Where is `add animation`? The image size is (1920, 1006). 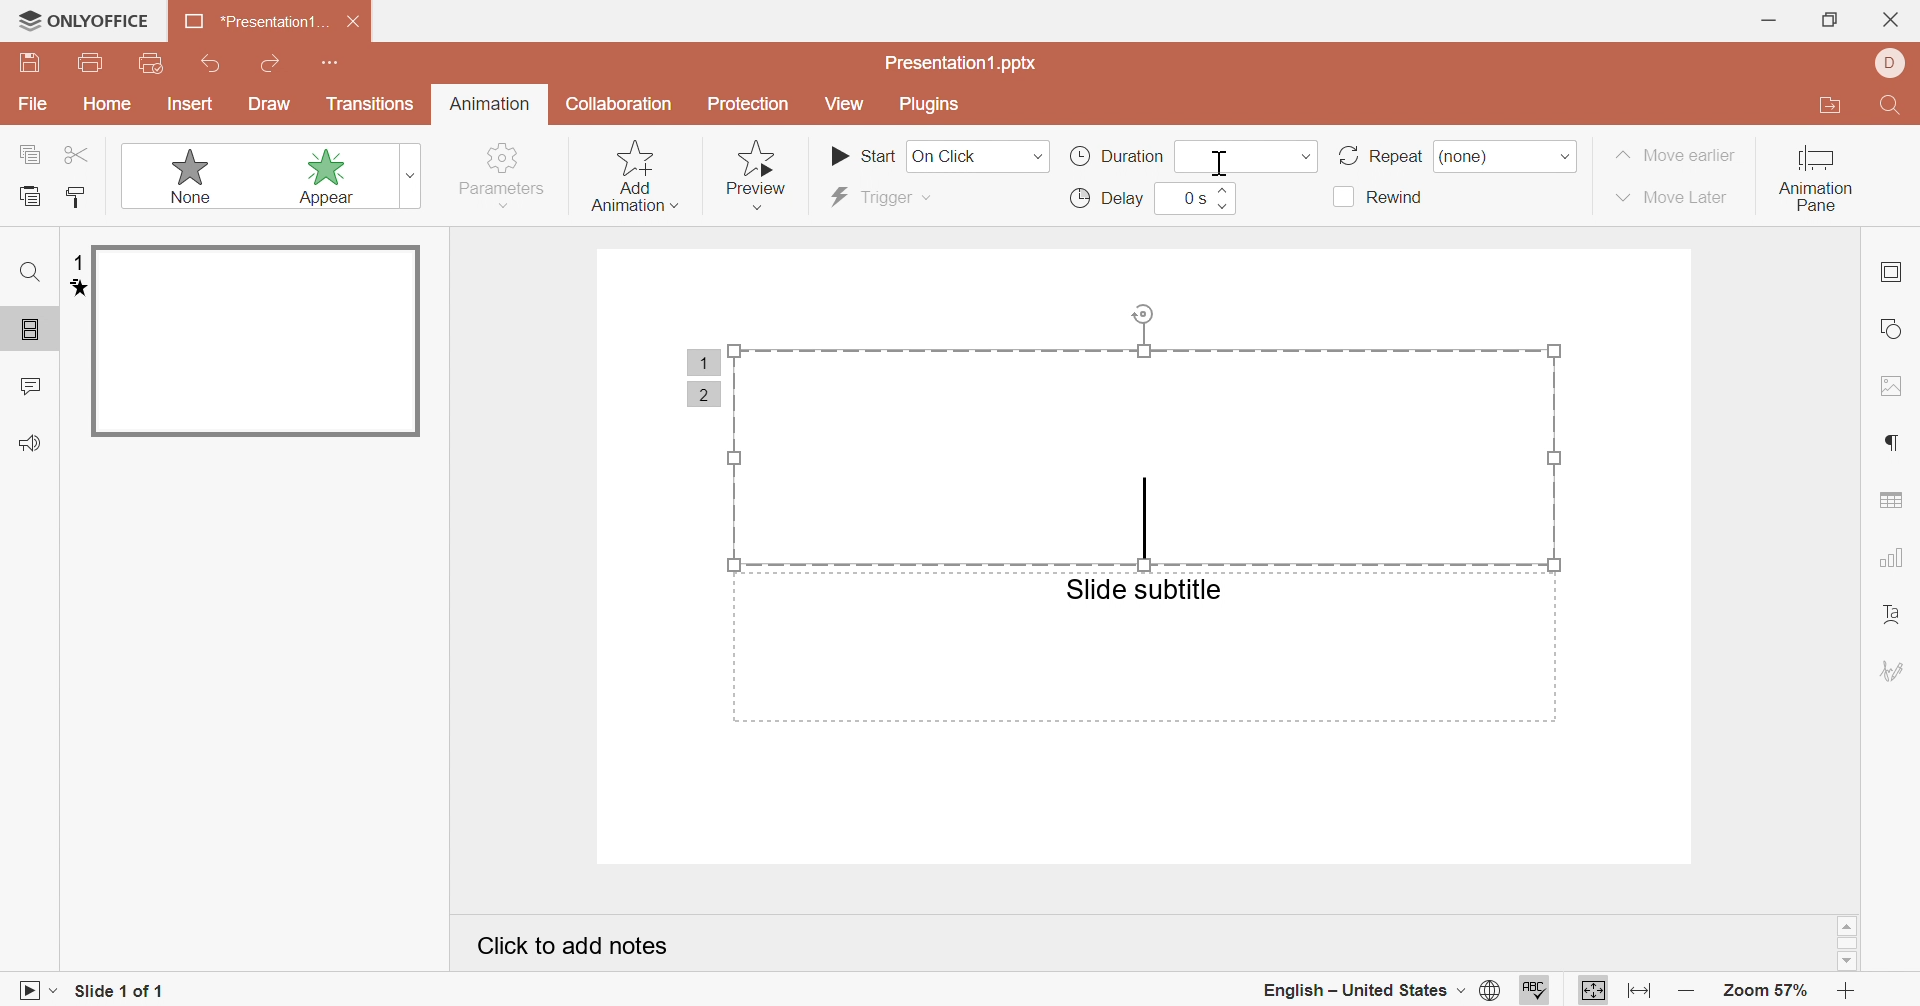
add animation is located at coordinates (631, 174).